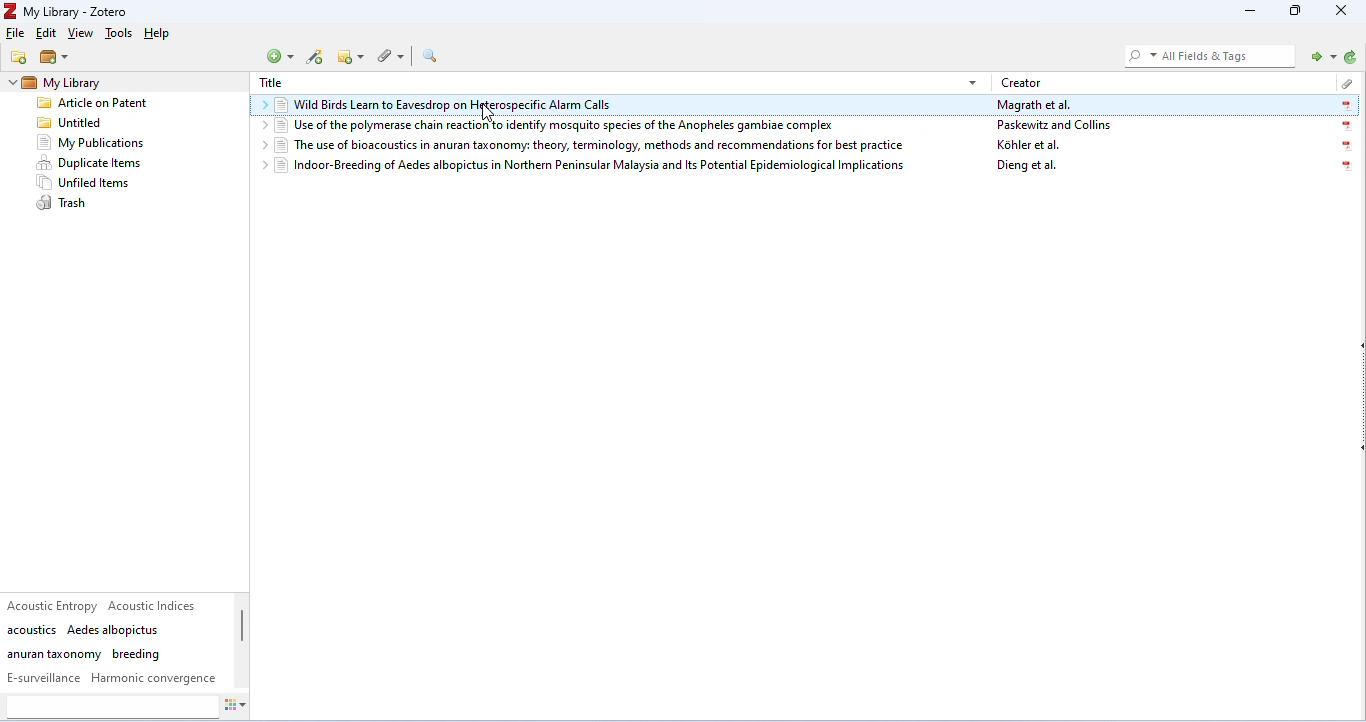  I want to click on magrath et al., so click(1036, 106).